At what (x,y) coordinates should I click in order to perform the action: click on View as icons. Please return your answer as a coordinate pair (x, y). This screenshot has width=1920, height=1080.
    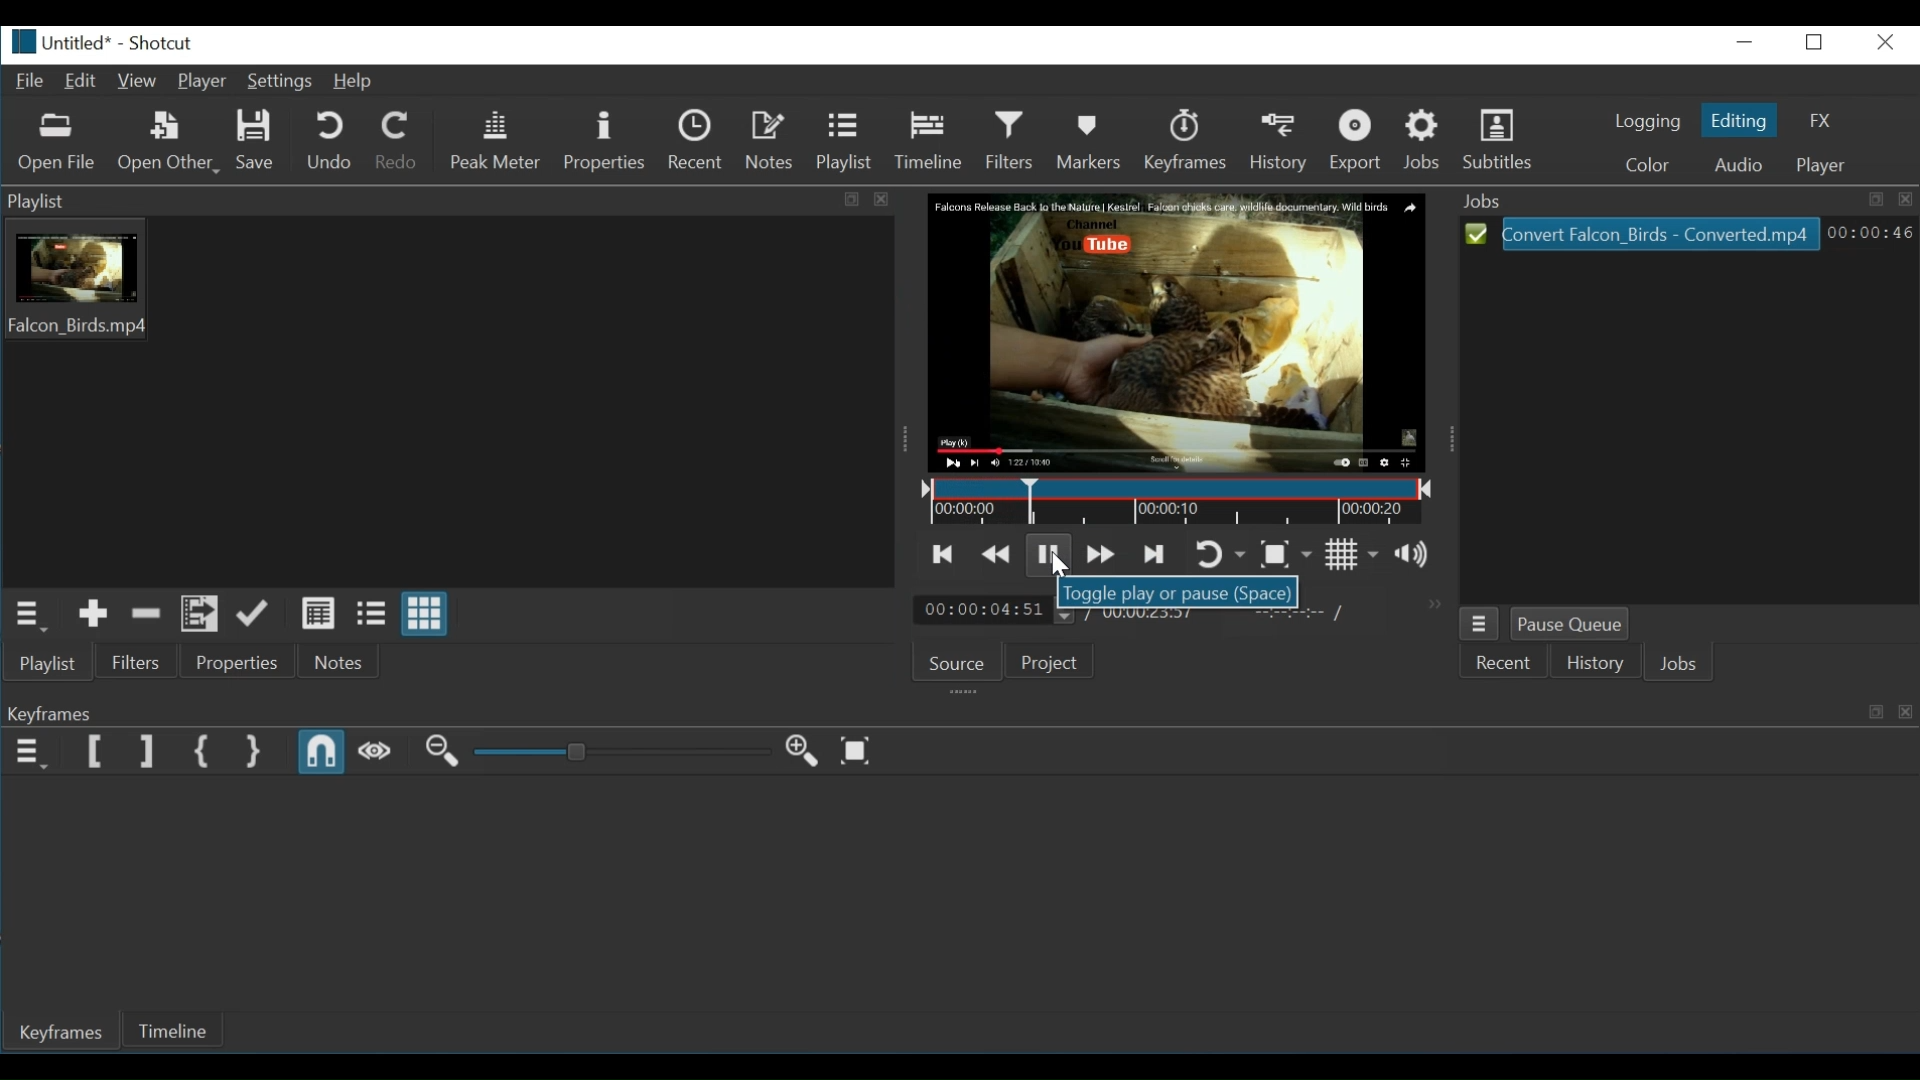
    Looking at the image, I should click on (424, 614).